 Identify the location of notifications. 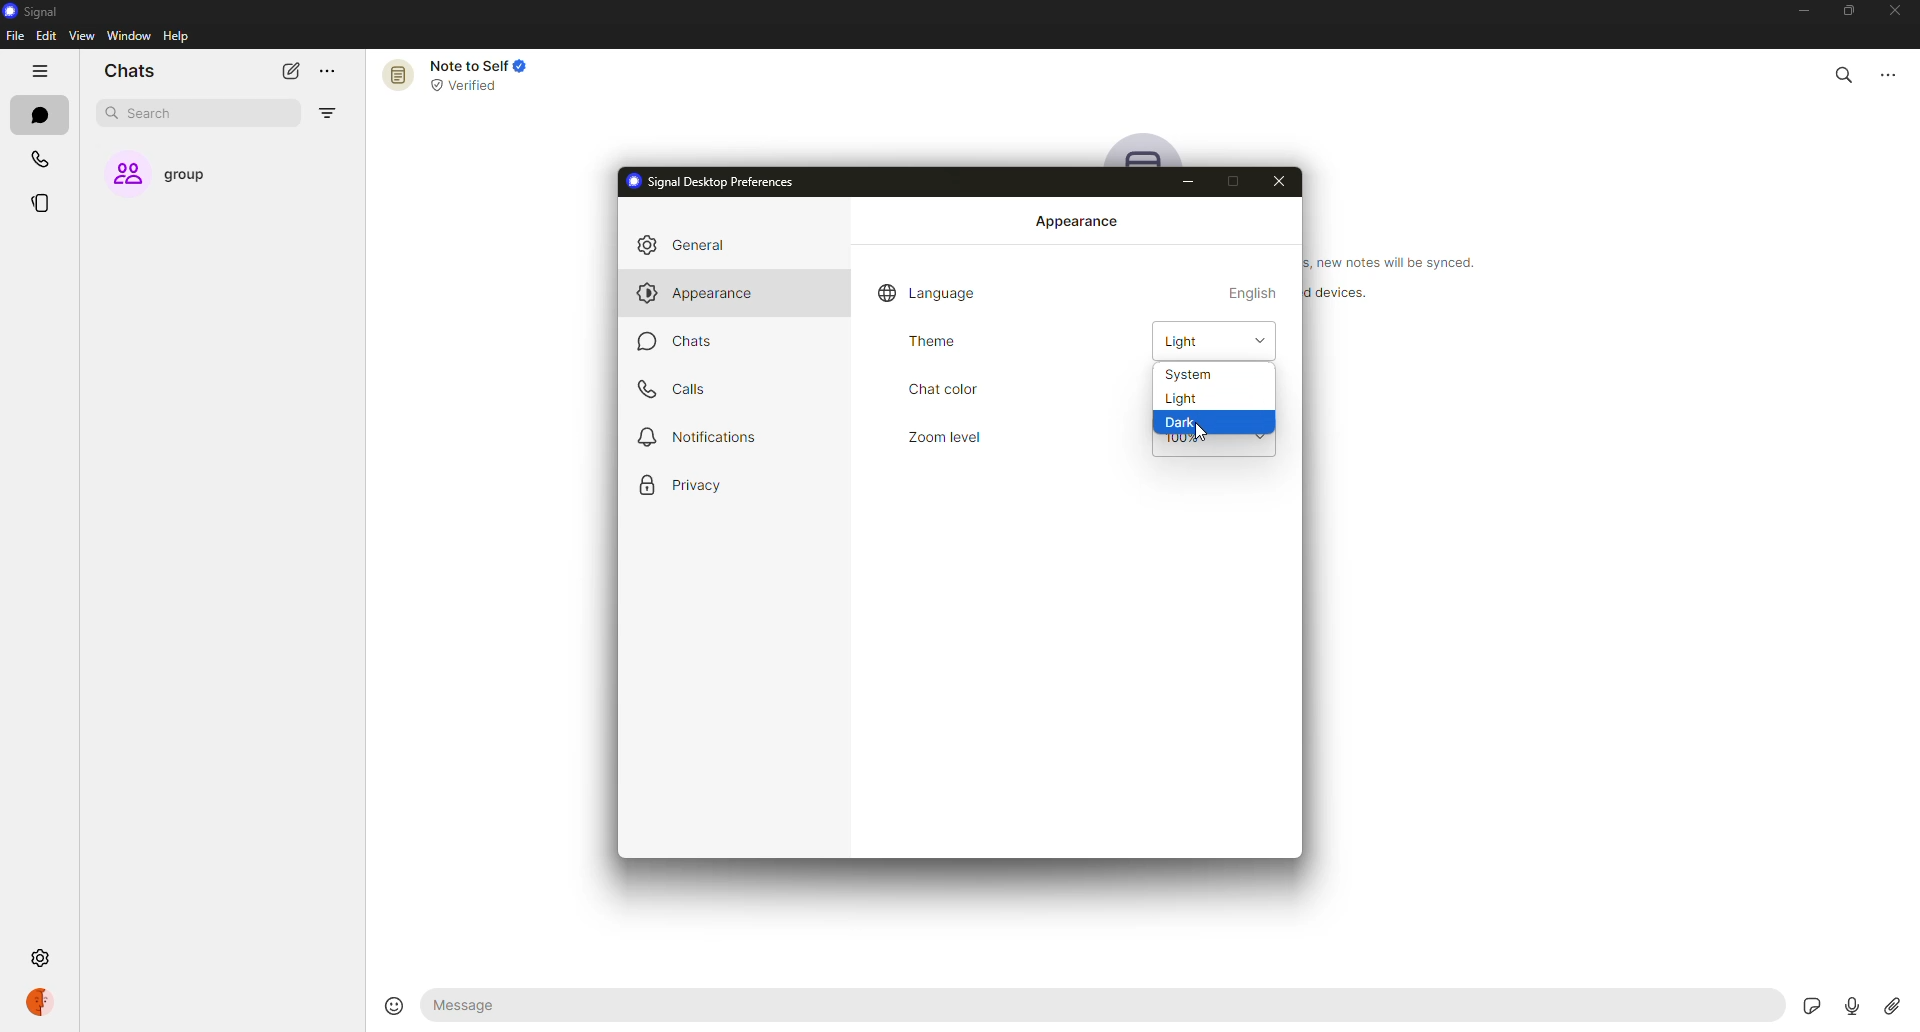
(702, 434).